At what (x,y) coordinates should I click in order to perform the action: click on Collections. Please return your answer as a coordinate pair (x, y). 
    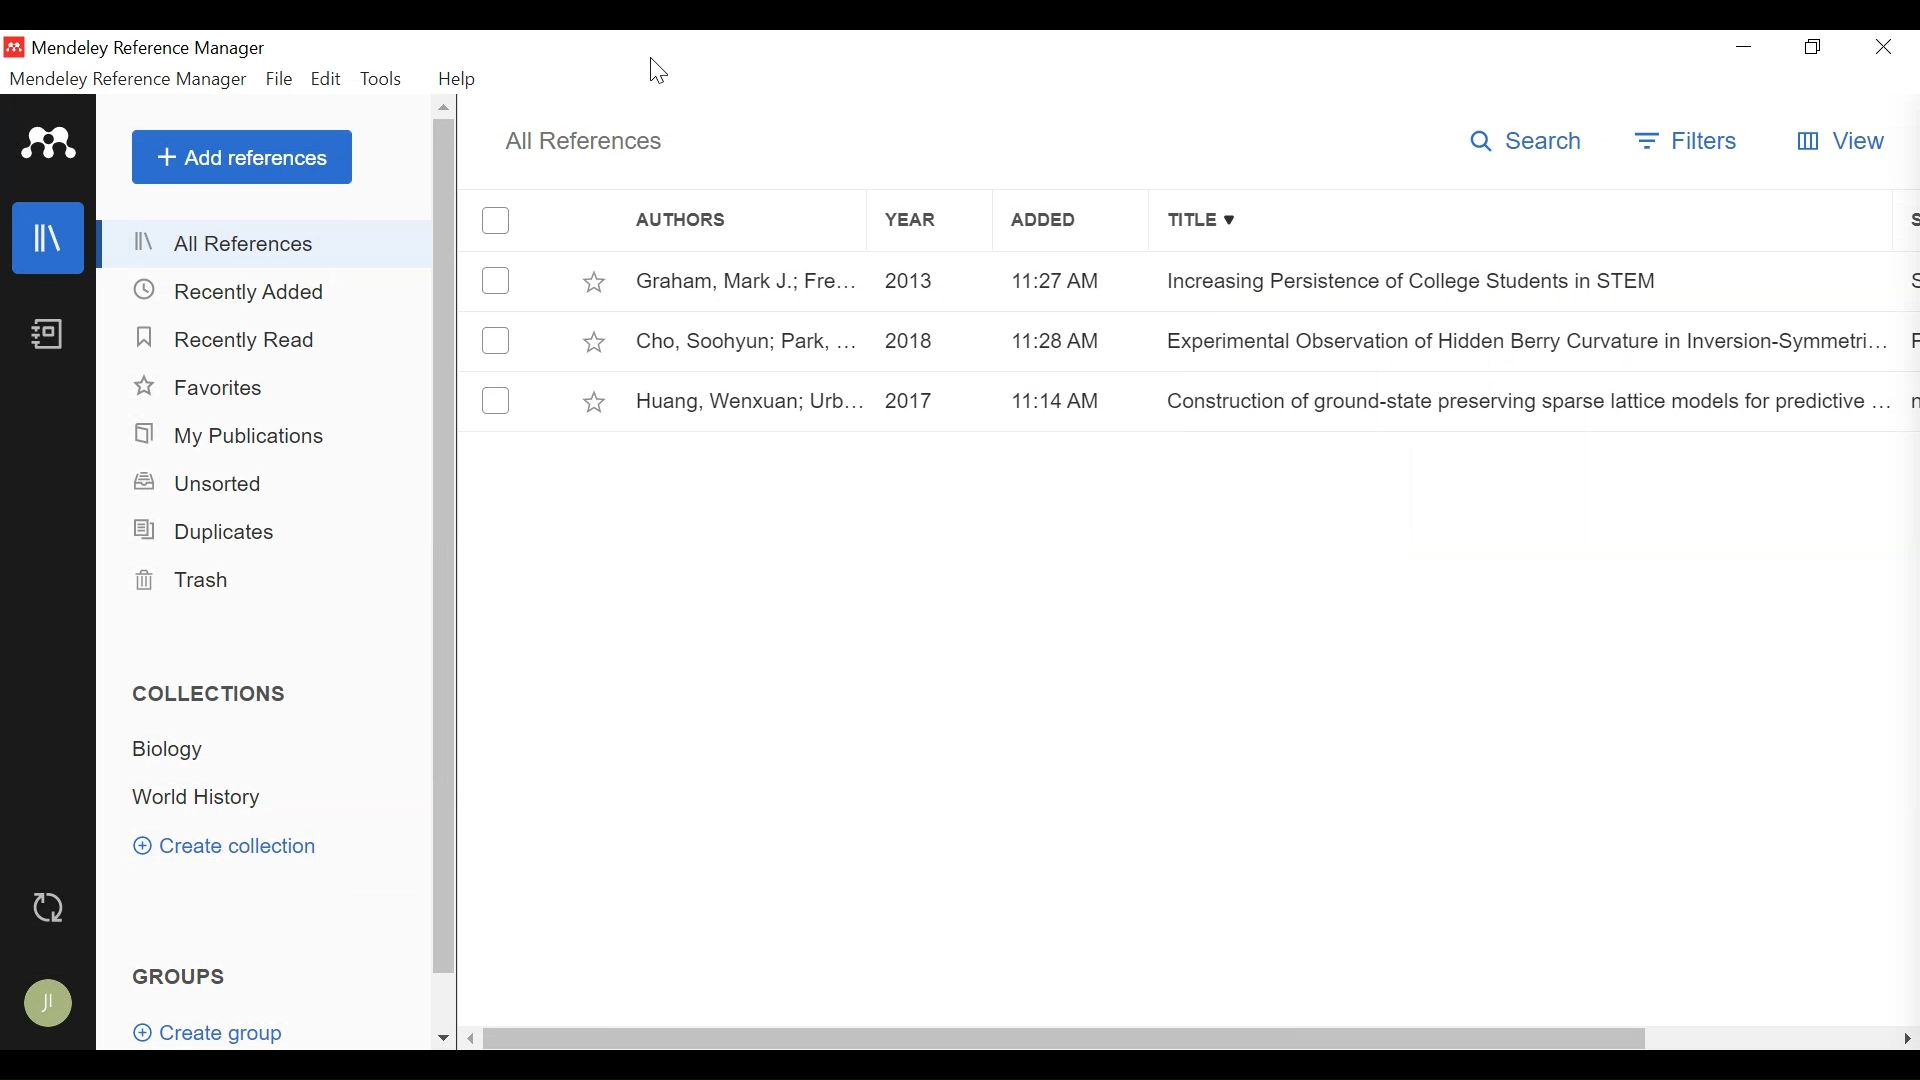
    Looking at the image, I should click on (217, 695).